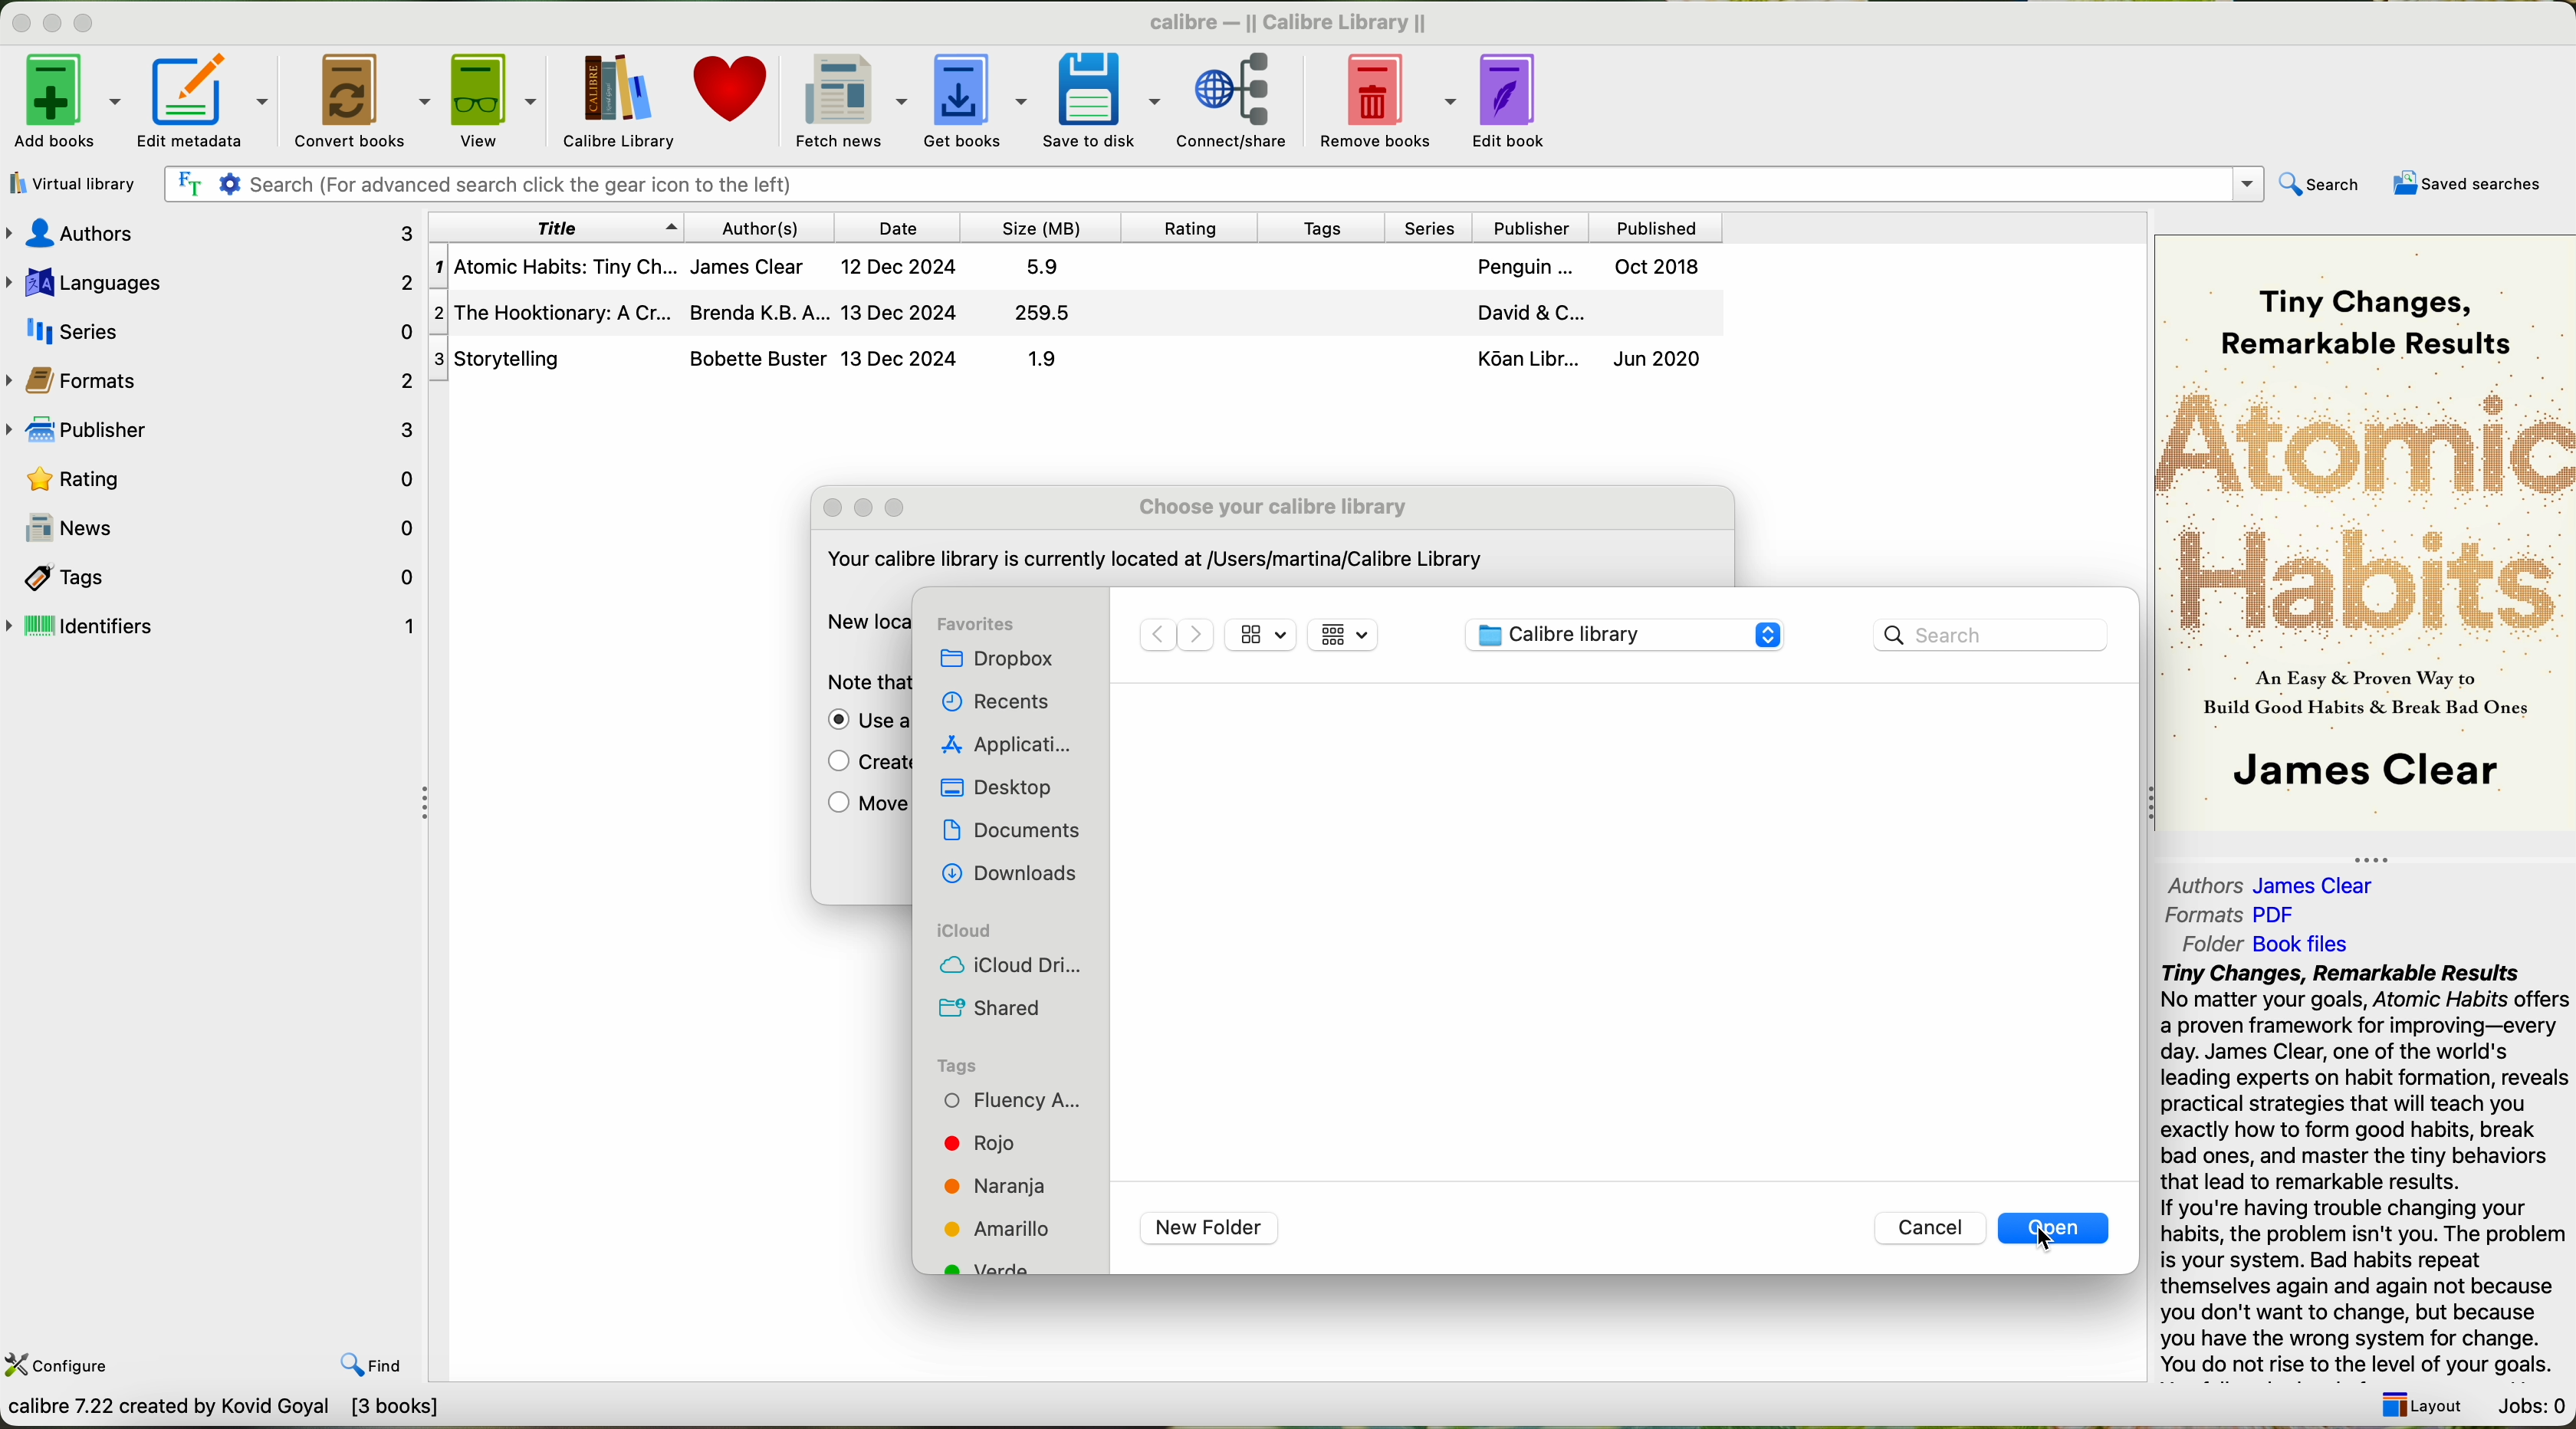 The height and width of the screenshot is (1429, 2576). I want to click on previous, so click(1159, 635).